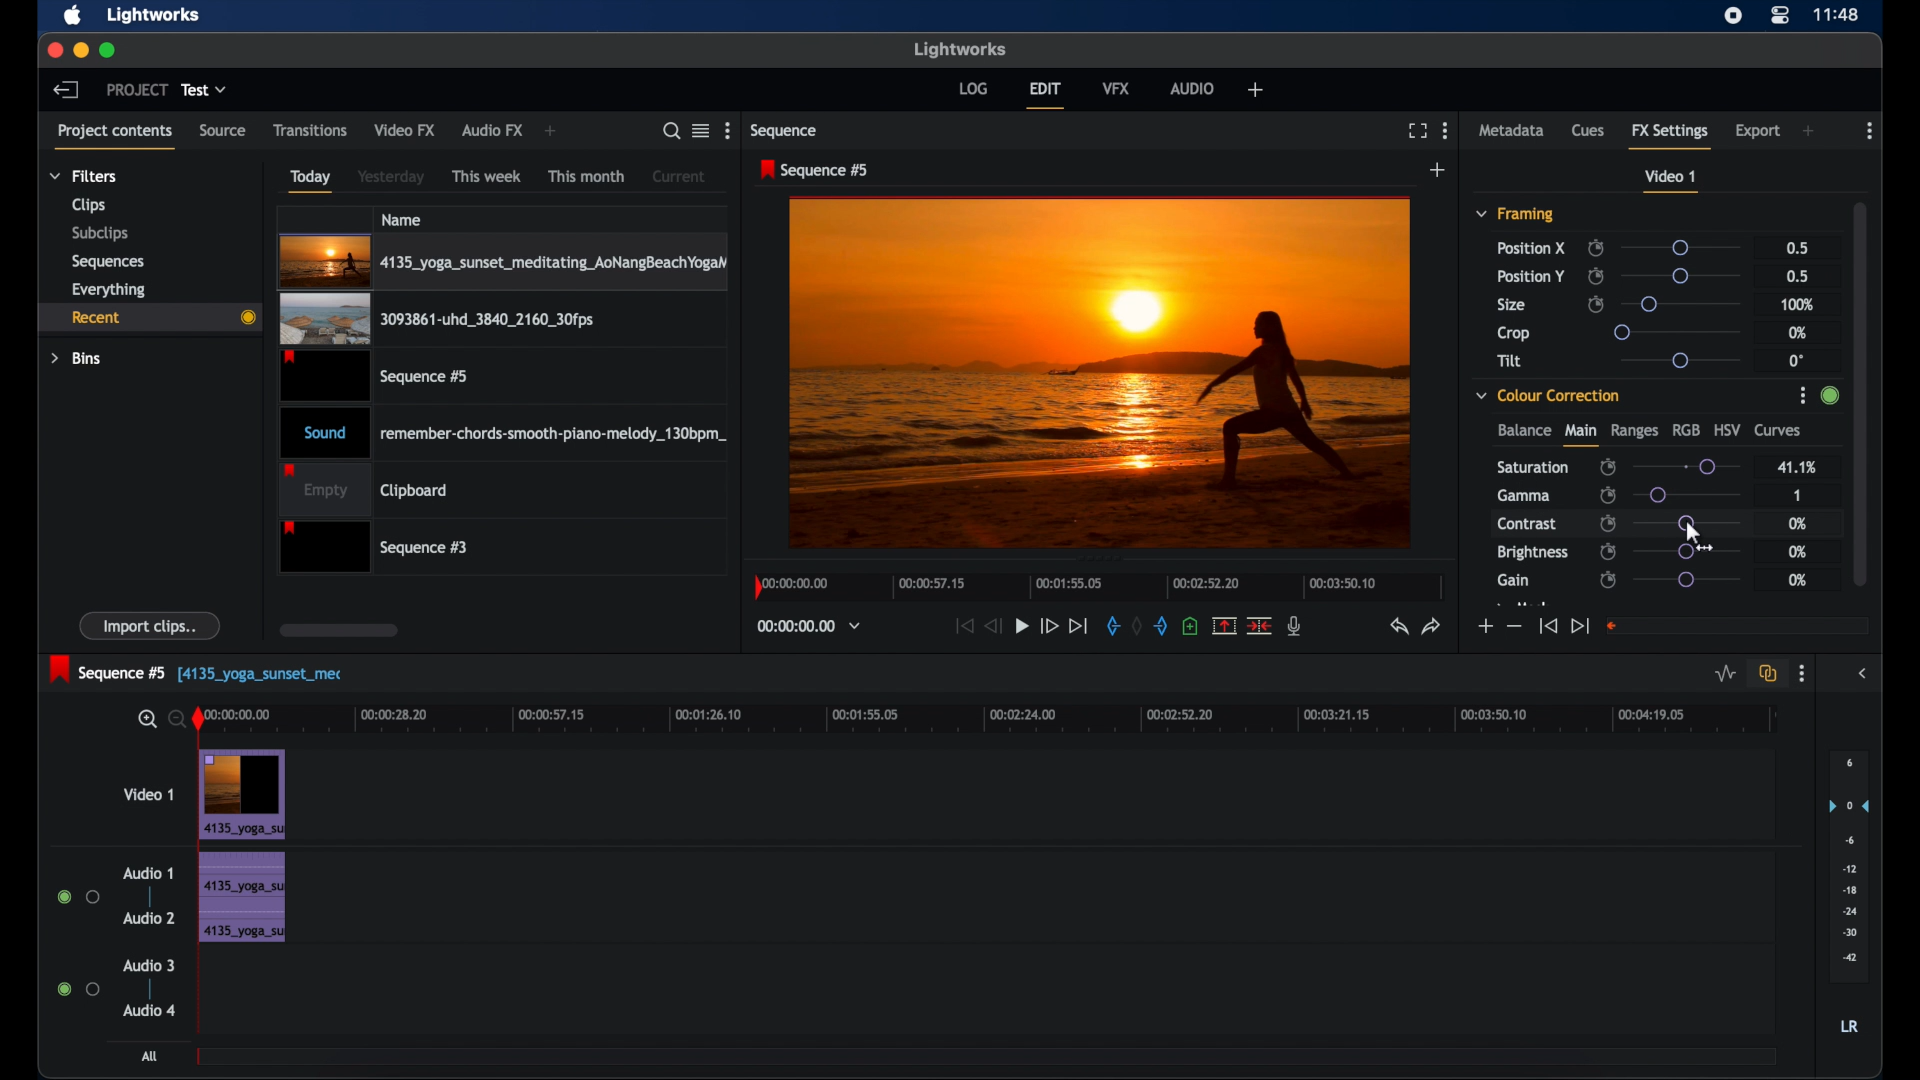 The image size is (1920, 1080). Describe the element at coordinates (1796, 495) in the screenshot. I see `1` at that location.